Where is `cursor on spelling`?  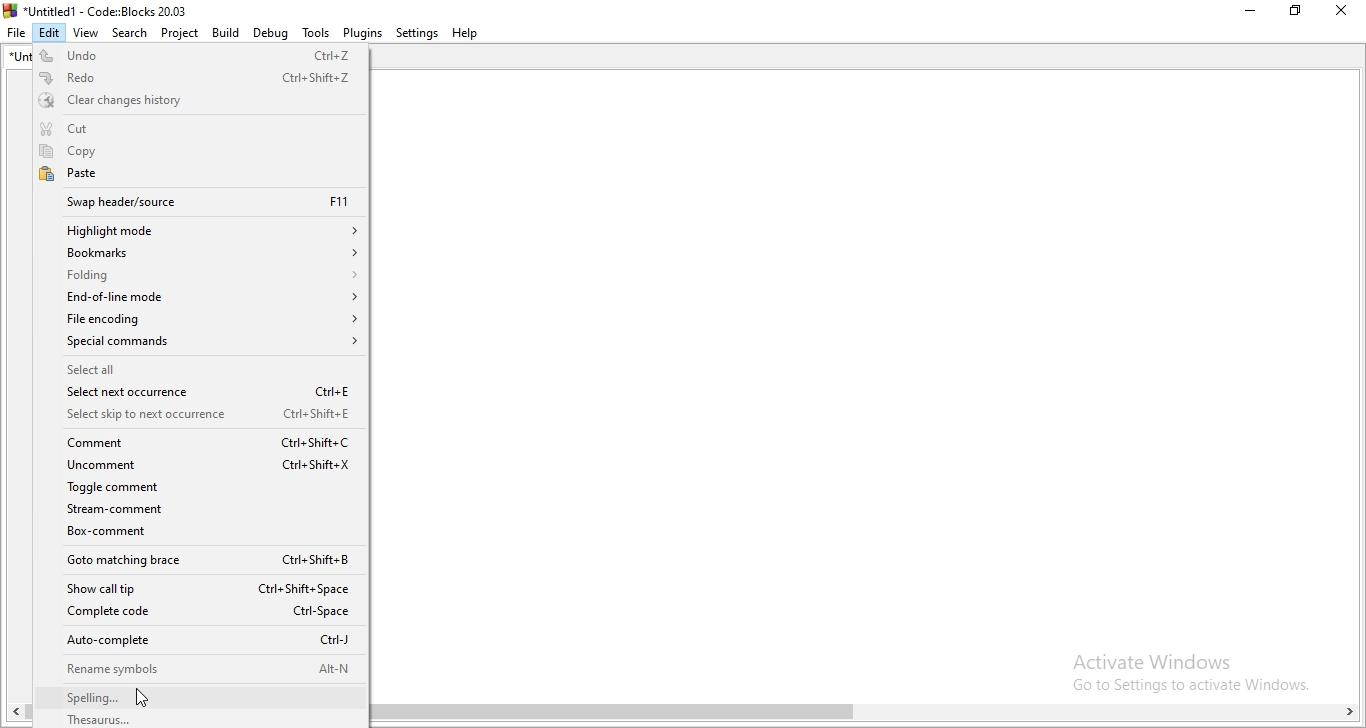 cursor on spelling is located at coordinates (145, 699).